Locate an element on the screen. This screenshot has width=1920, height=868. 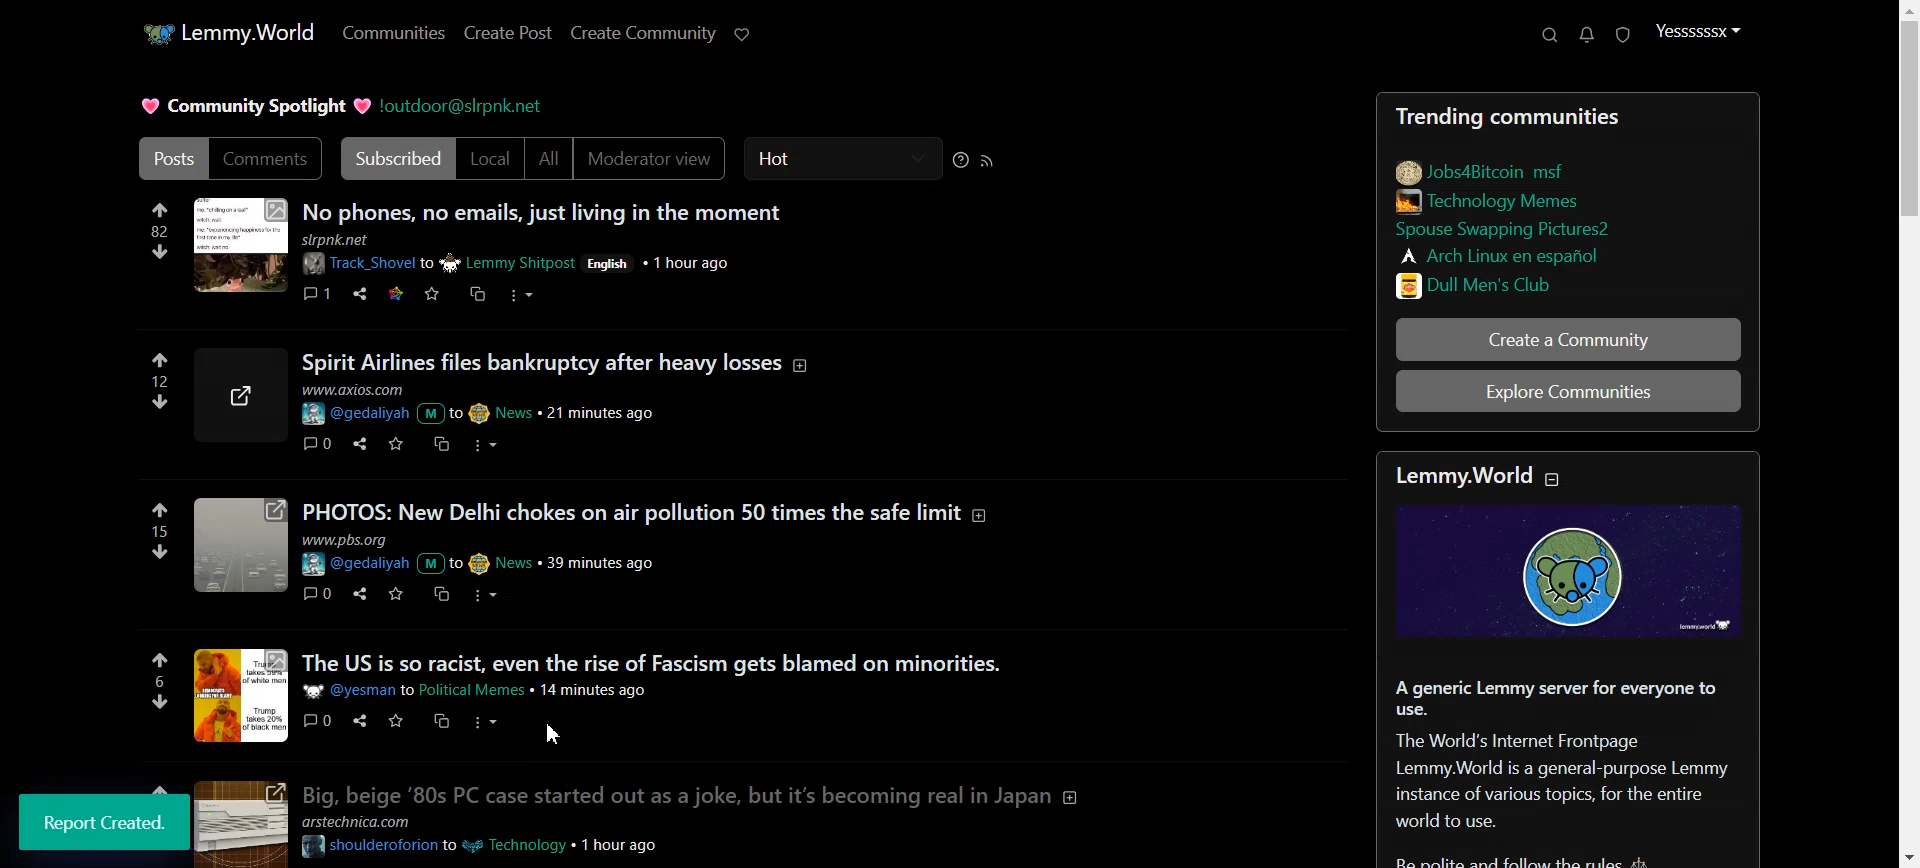
Profile is located at coordinates (1698, 32).